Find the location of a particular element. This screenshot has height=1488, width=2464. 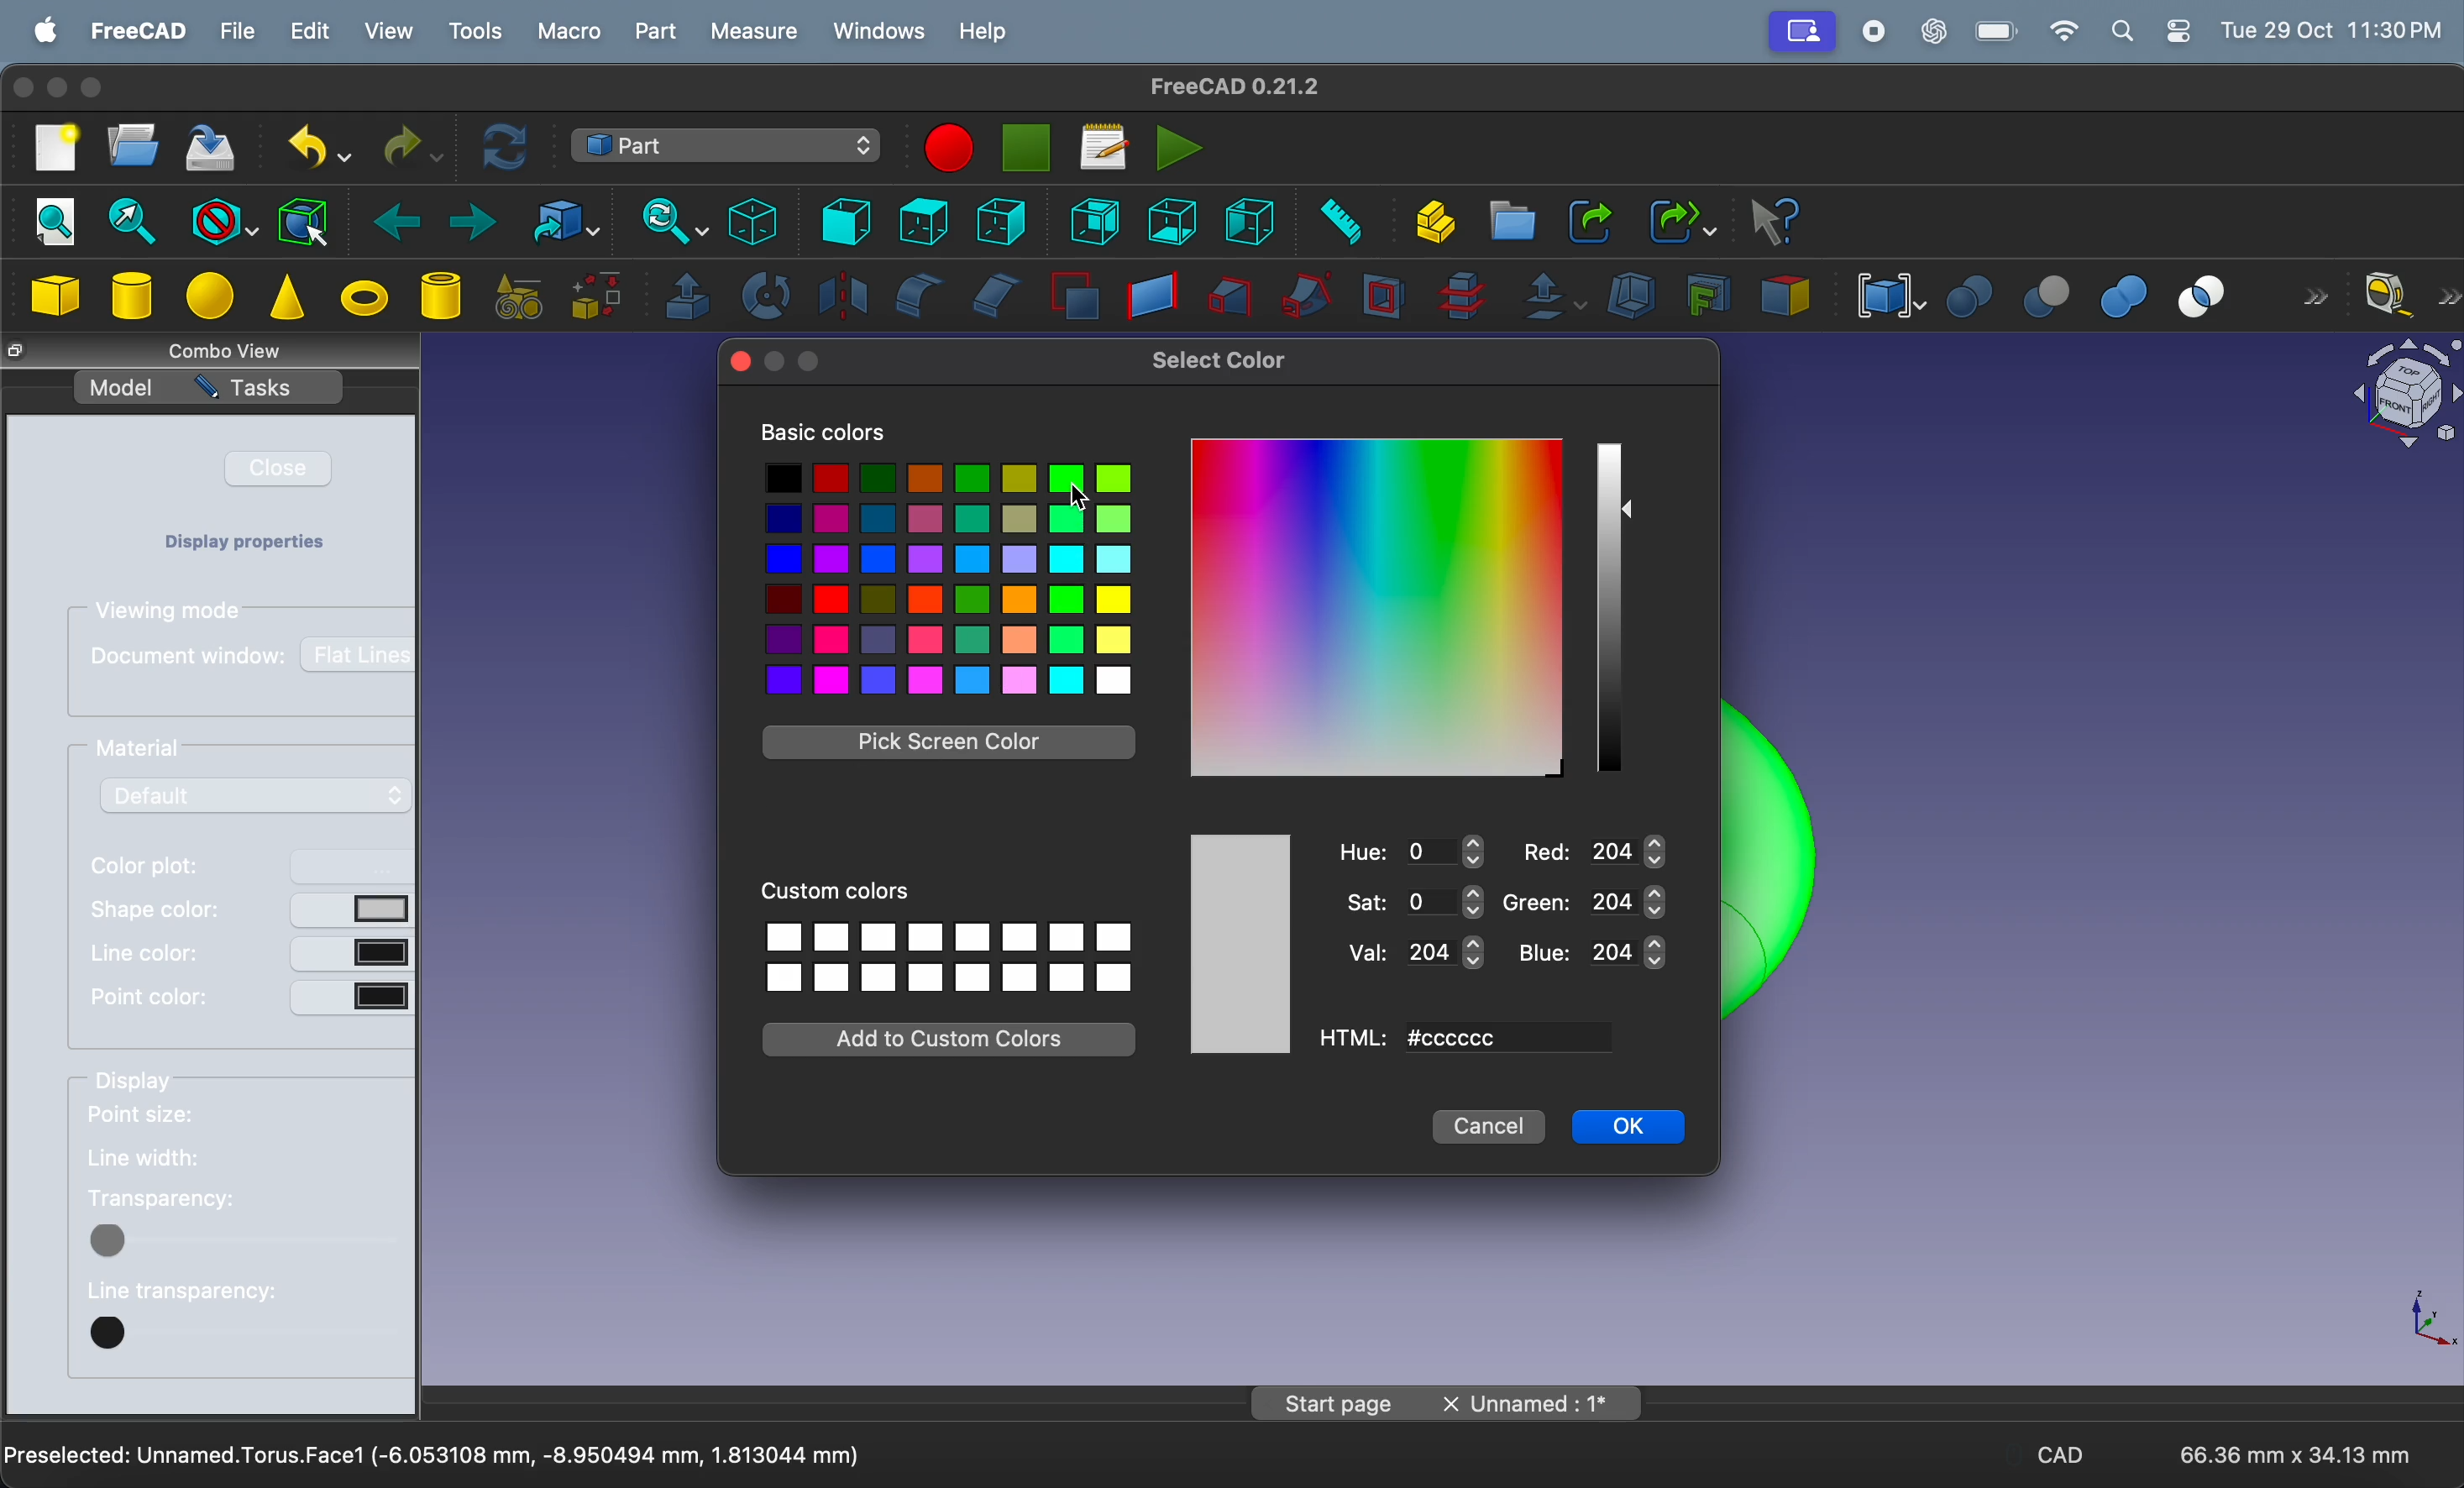

view is located at coordinates (387, 31).